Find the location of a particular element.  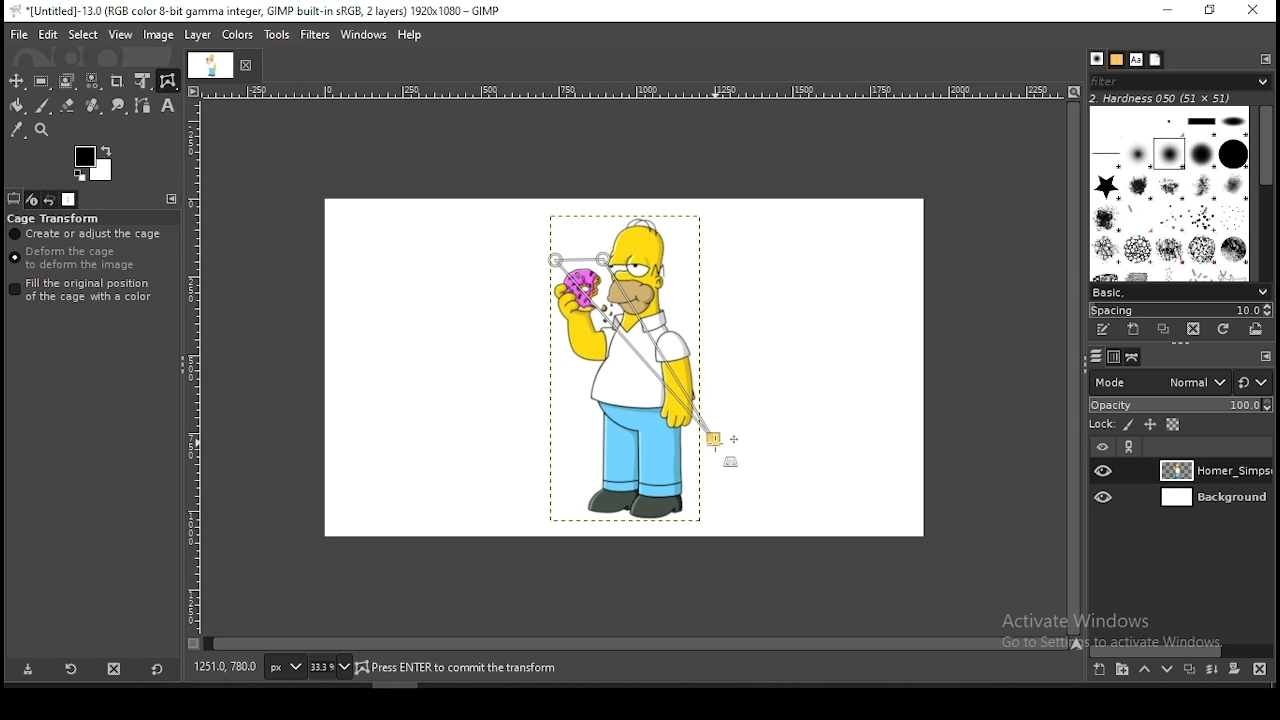

select by color tool is located at coordinates (93, 81).